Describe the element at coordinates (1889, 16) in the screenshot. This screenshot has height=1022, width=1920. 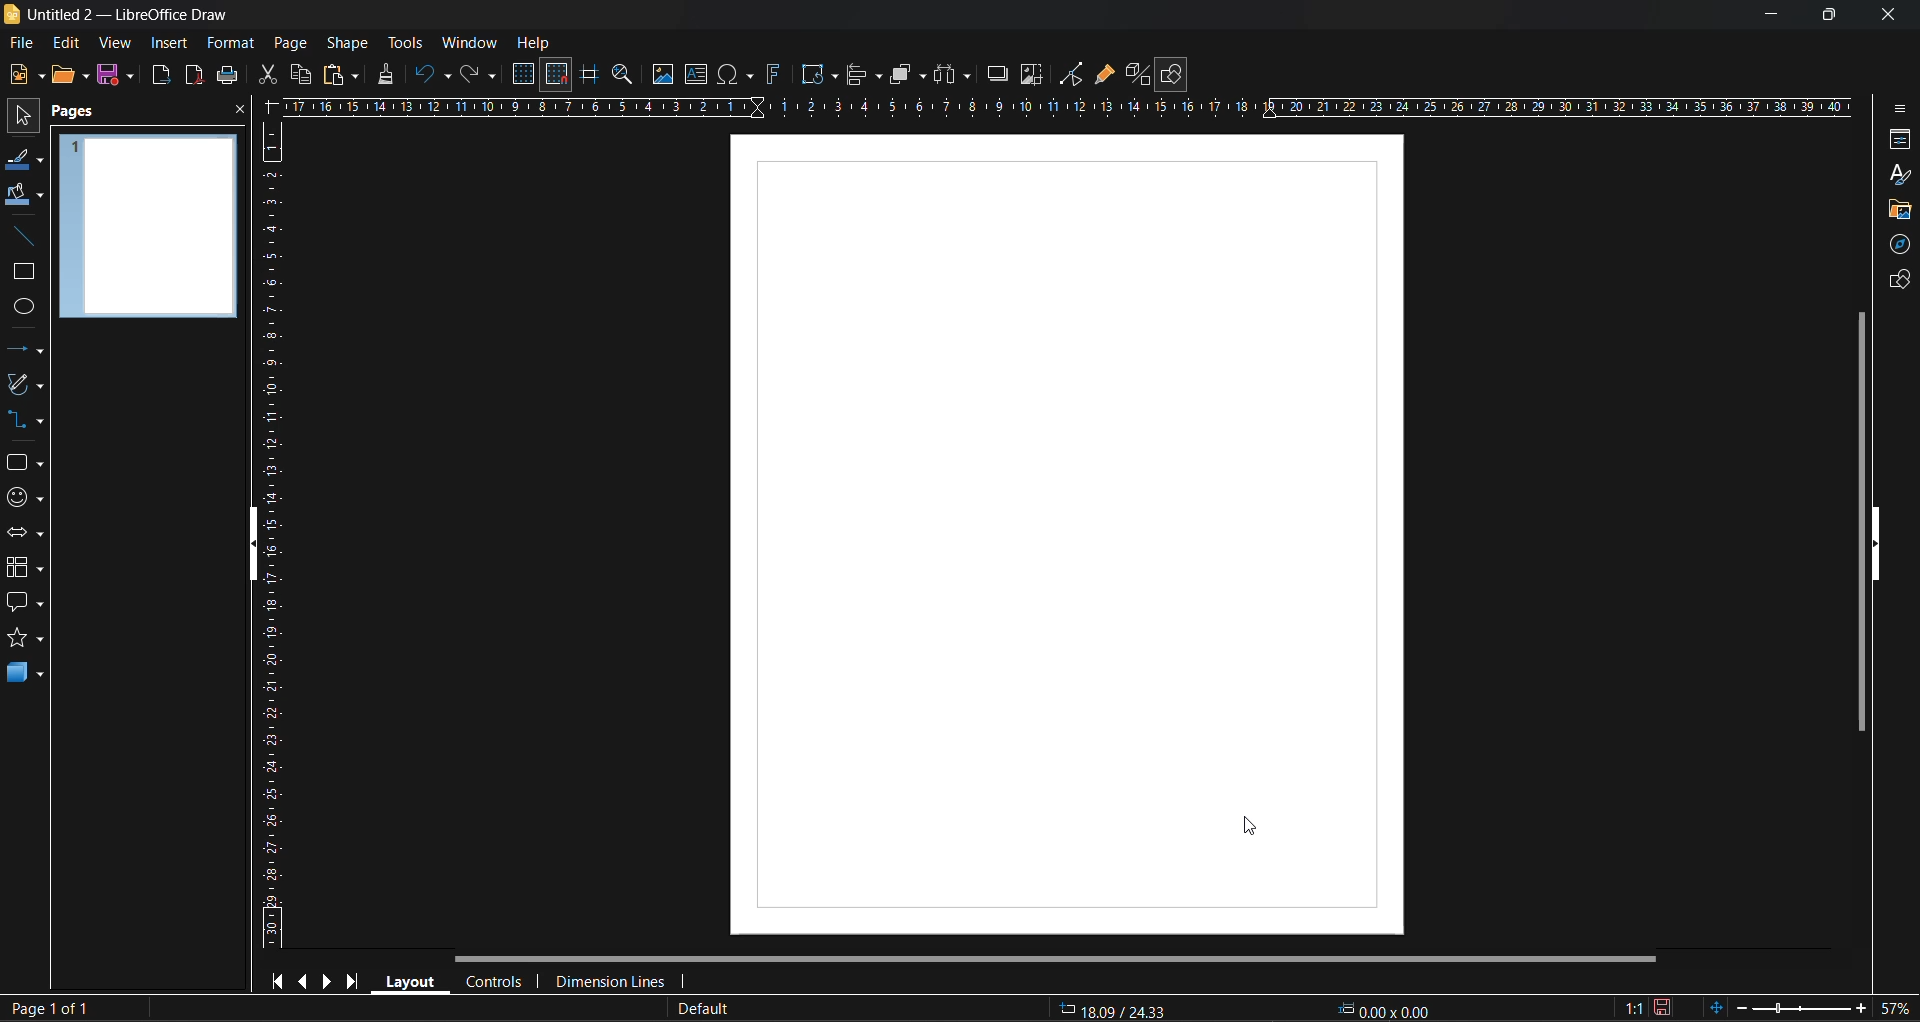
I see `close` at that location.